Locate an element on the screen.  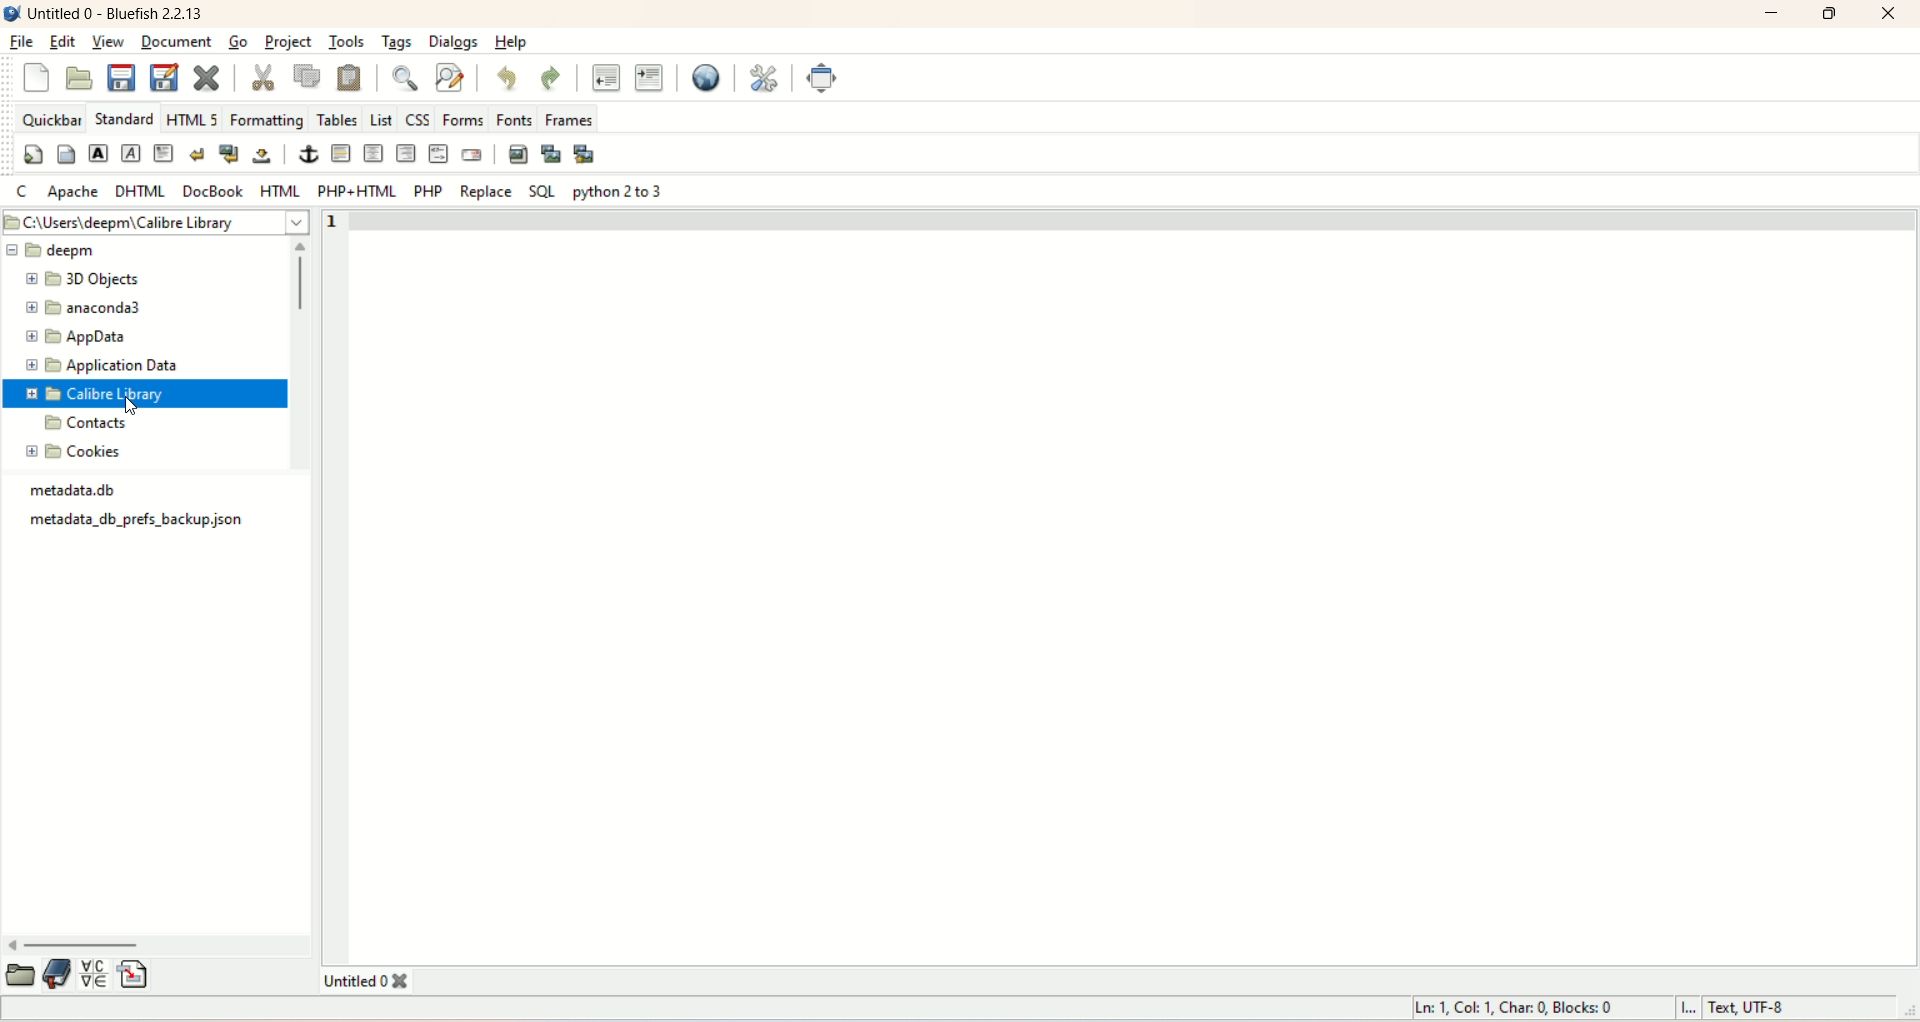
DHTML is located at coordinates (137, 191).